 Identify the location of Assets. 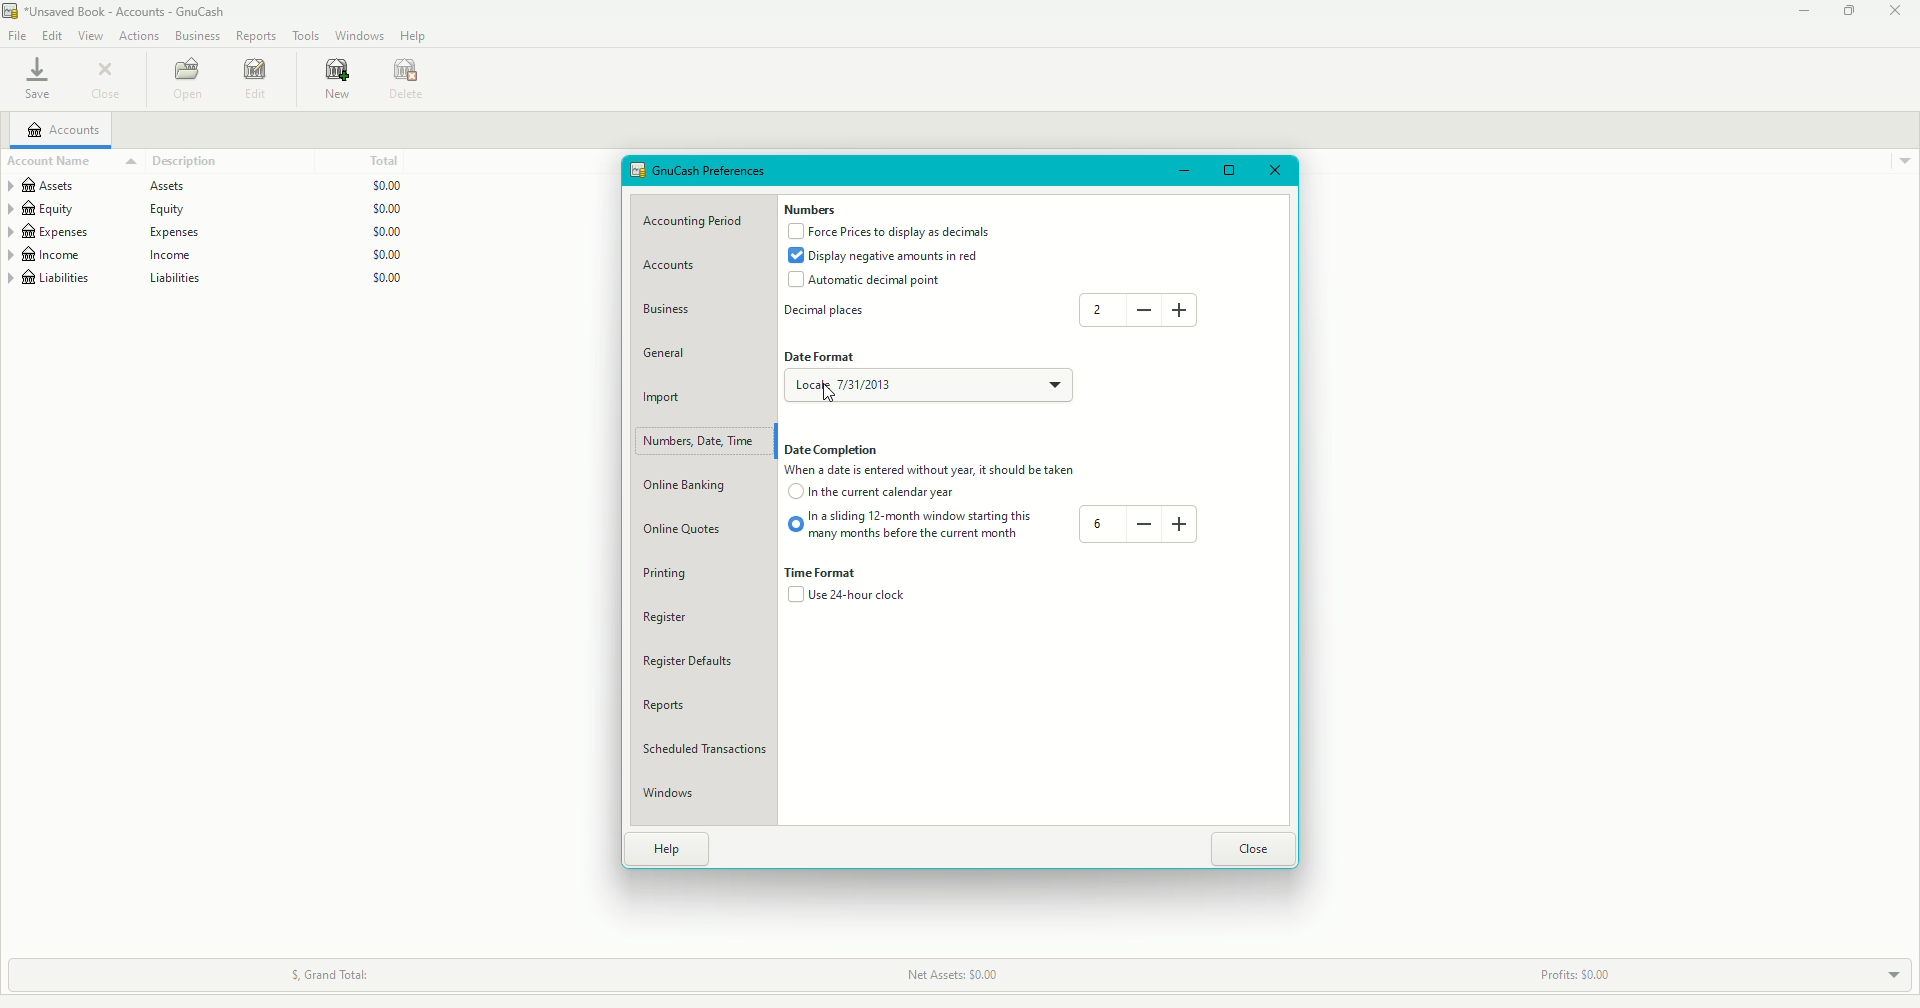
(209, 186).